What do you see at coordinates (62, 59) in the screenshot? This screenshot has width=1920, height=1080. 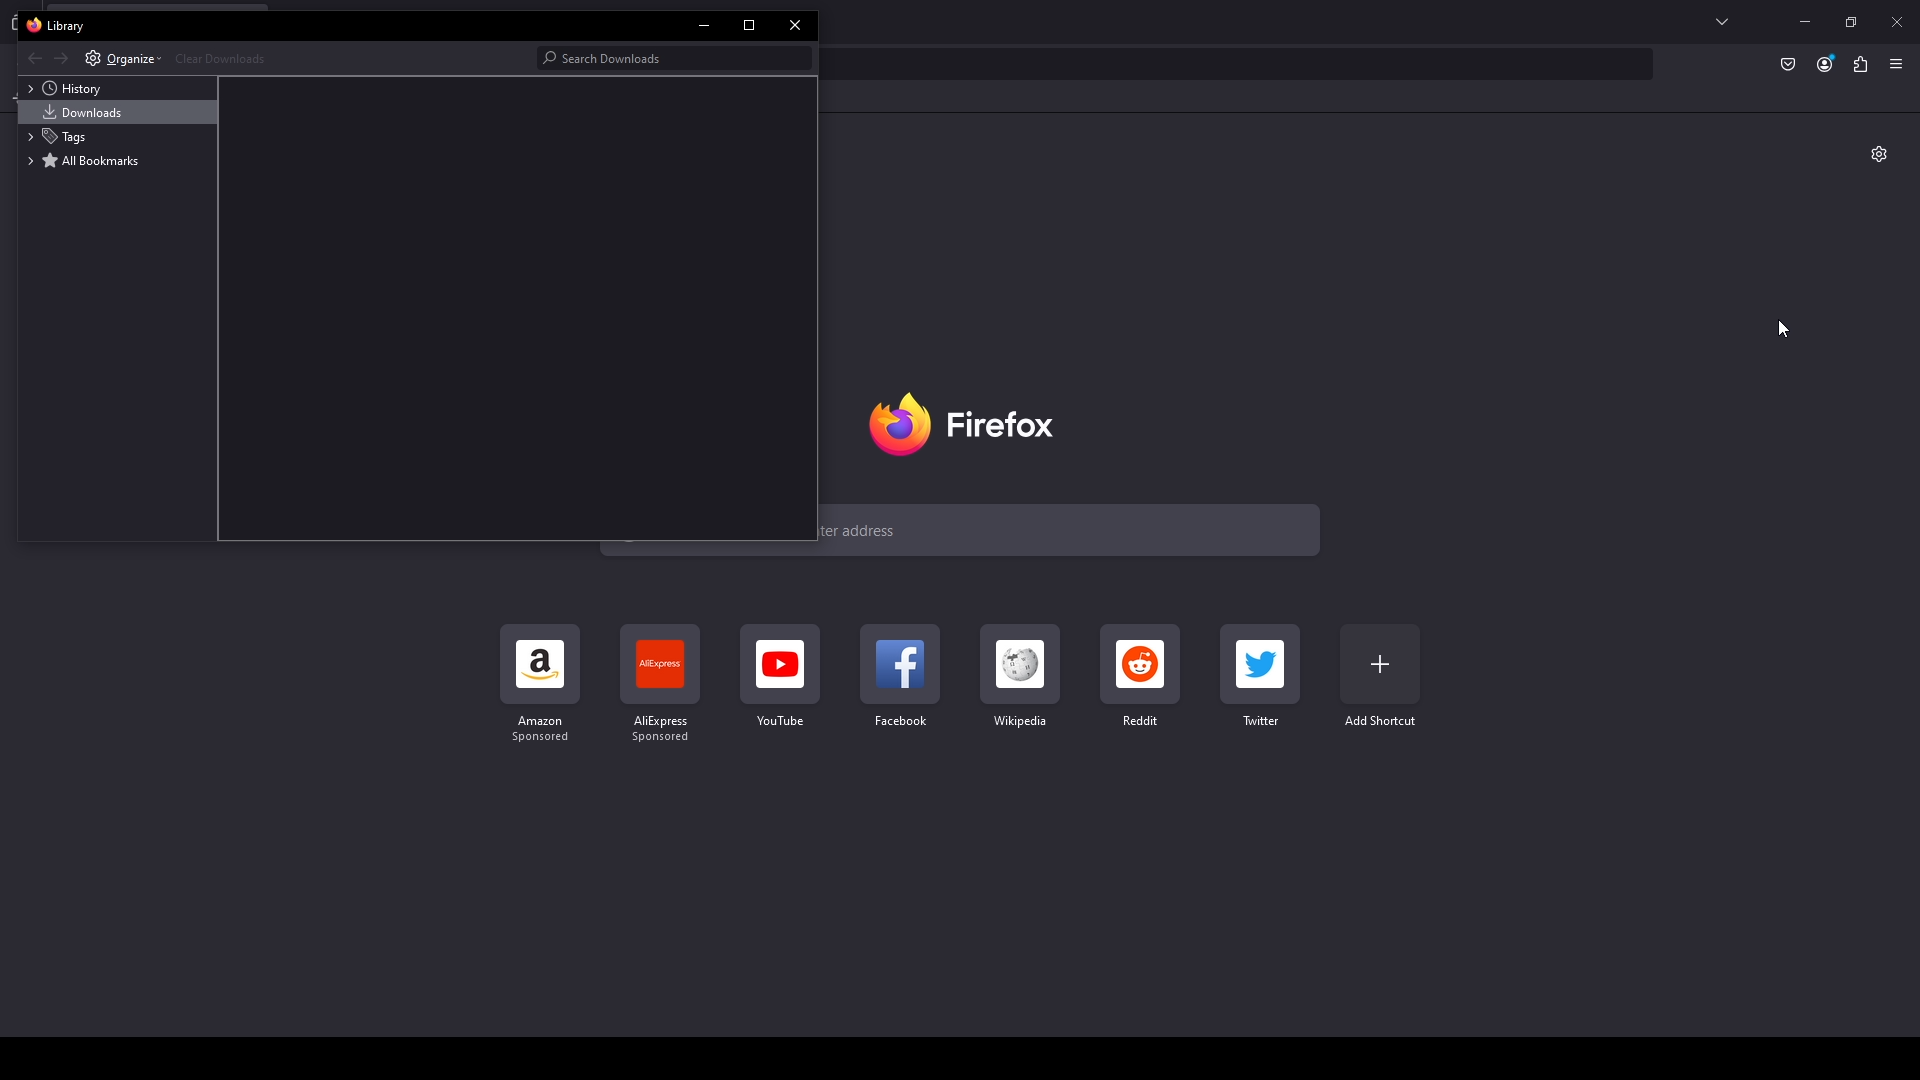 I see `Forwards` at bounding box center [62, 59].